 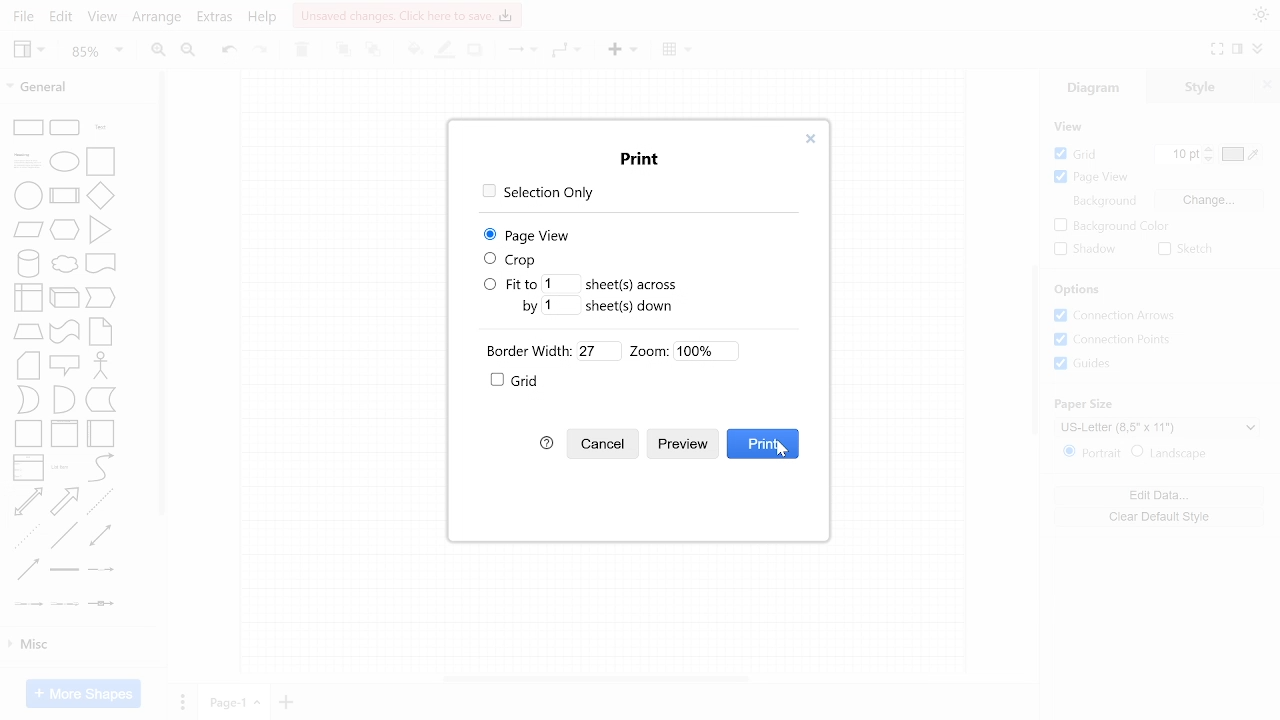 I want to click on Trapezoid, so click(x=28, y=332).